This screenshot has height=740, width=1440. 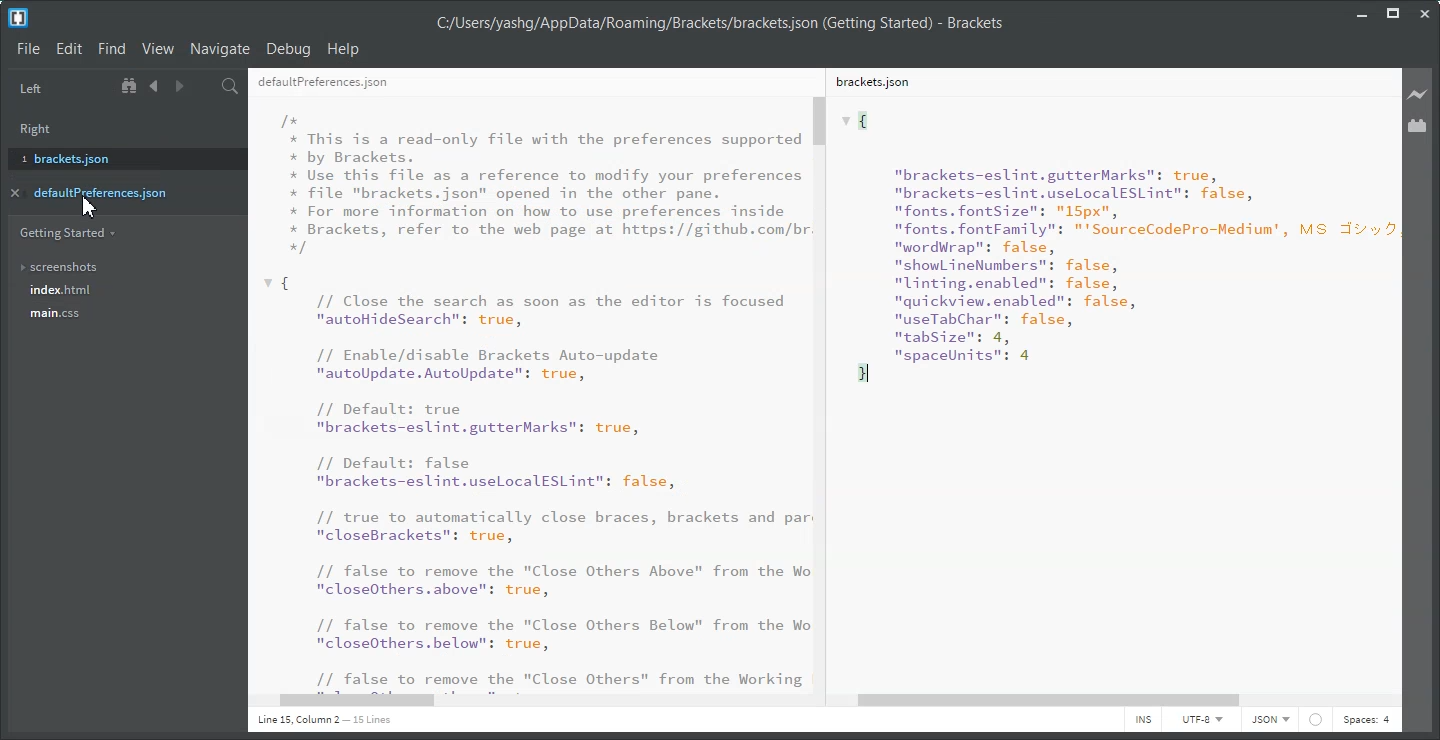 I want to click on Edit, so click(x=70, y=49).